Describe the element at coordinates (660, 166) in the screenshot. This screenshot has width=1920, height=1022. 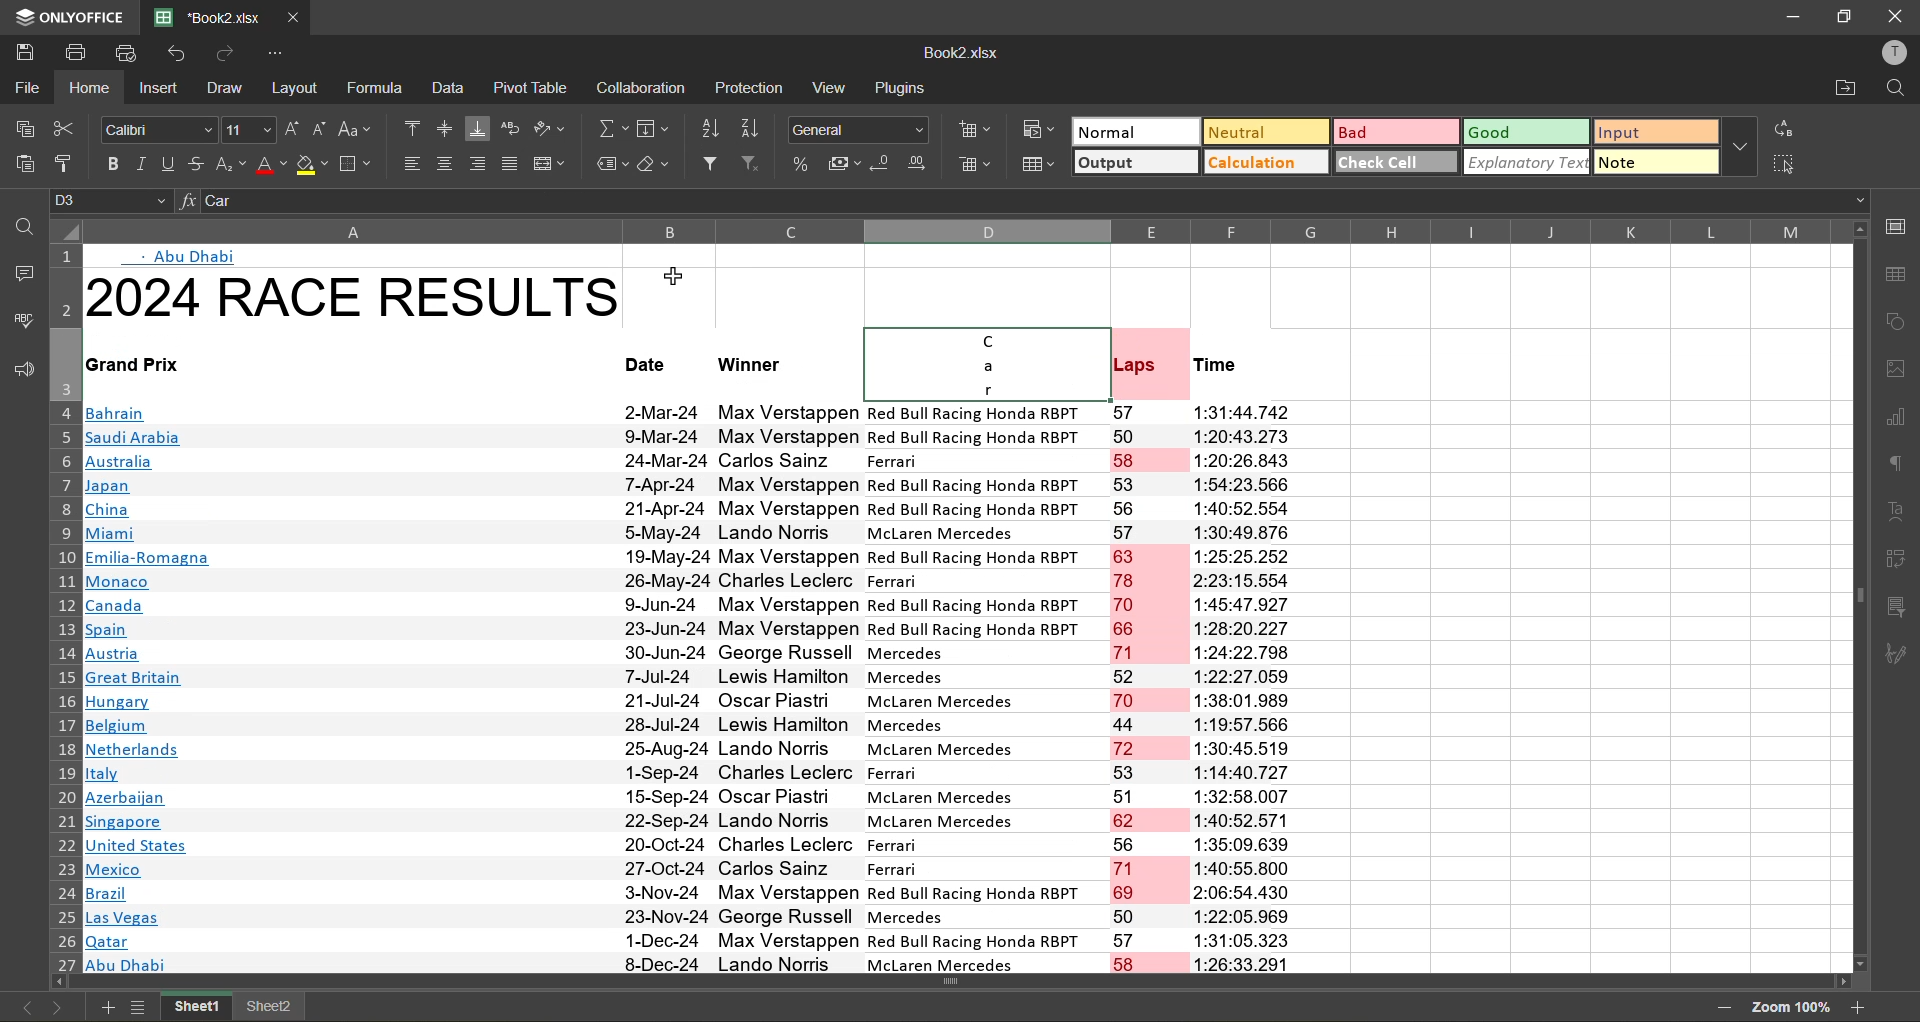
I see `clear` at that location.